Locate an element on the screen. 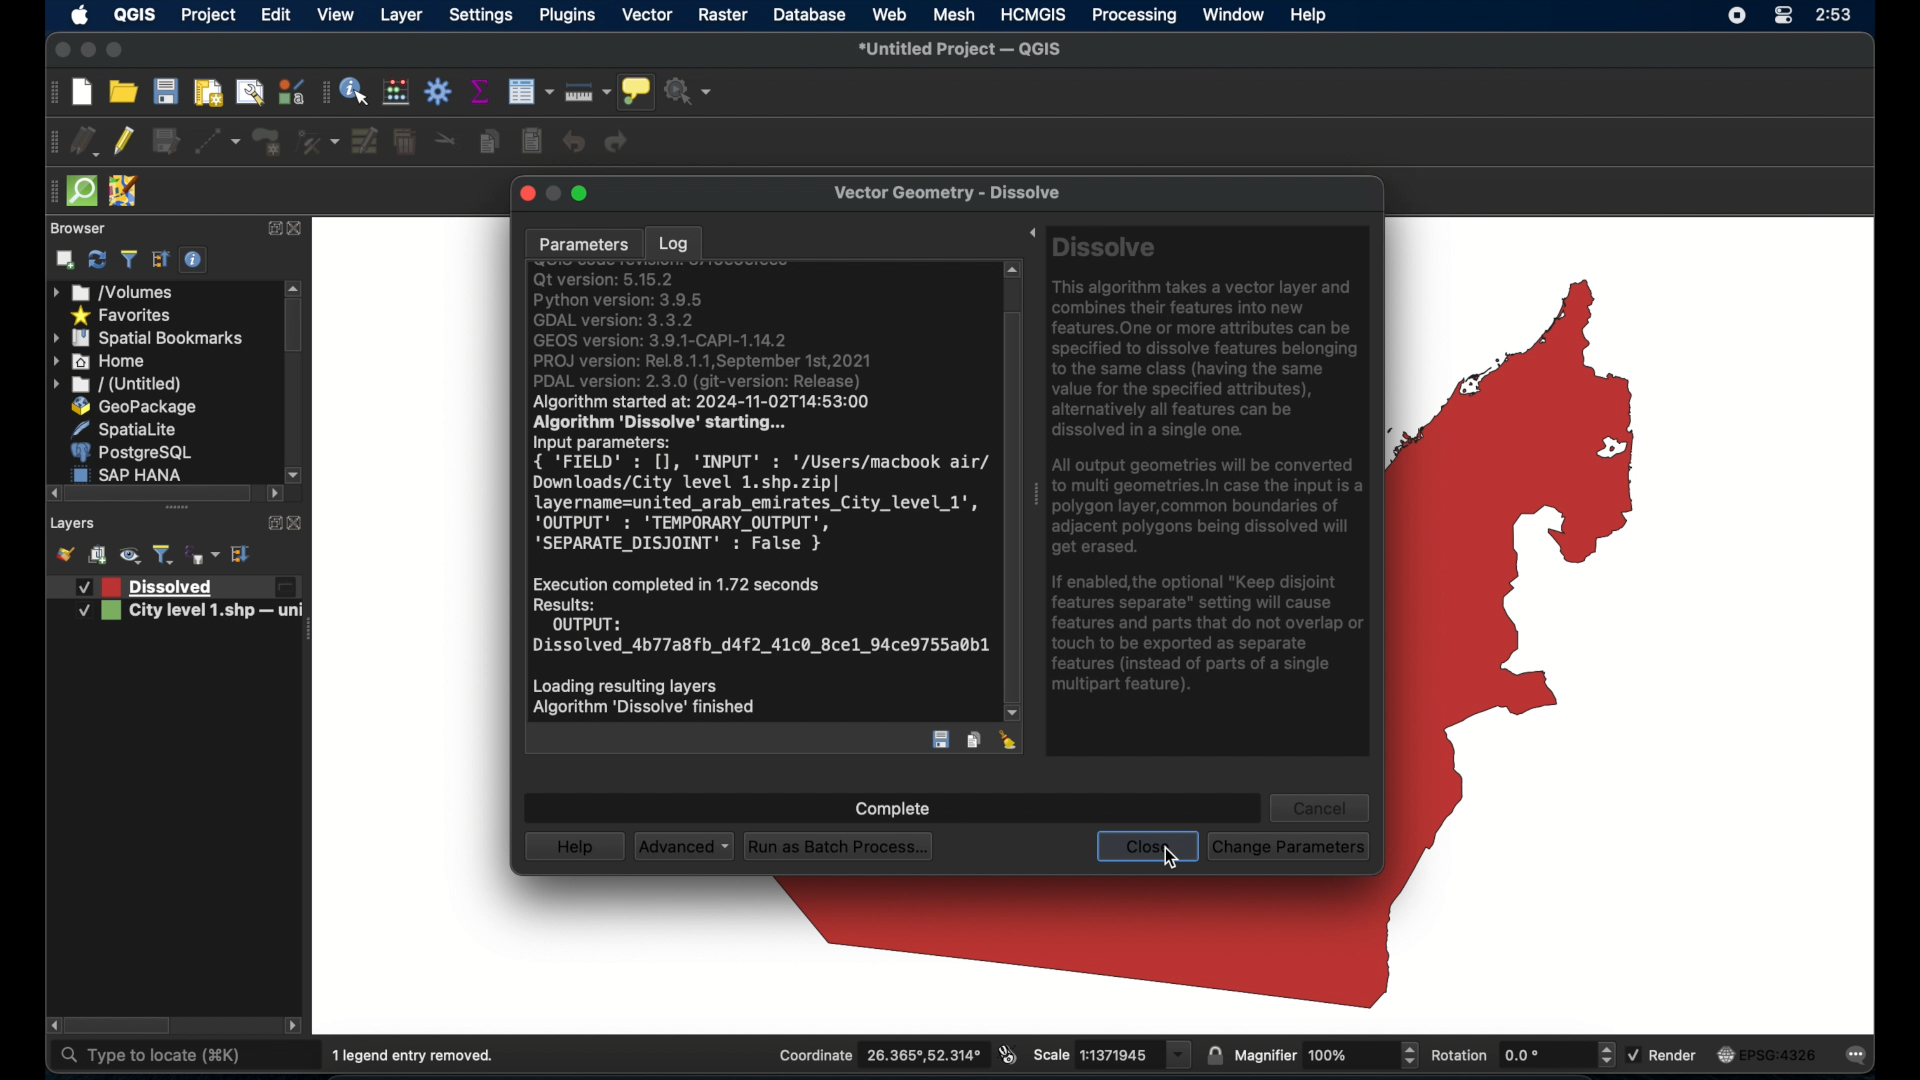  drag handle is located at coordinates (176, 508).